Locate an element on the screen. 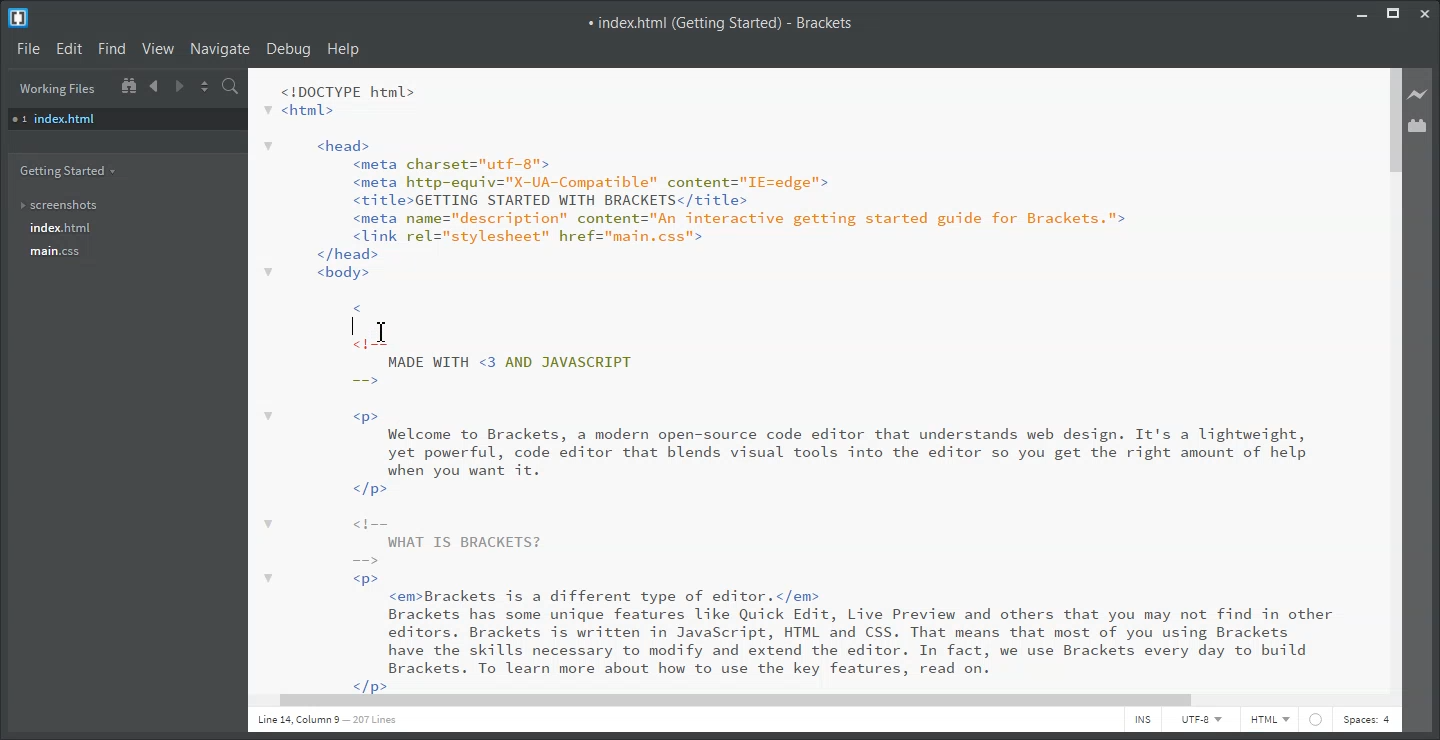 The image size is (1440, 740). Split the editor Vertically or Horizontally is located at coordinates (205, 87).